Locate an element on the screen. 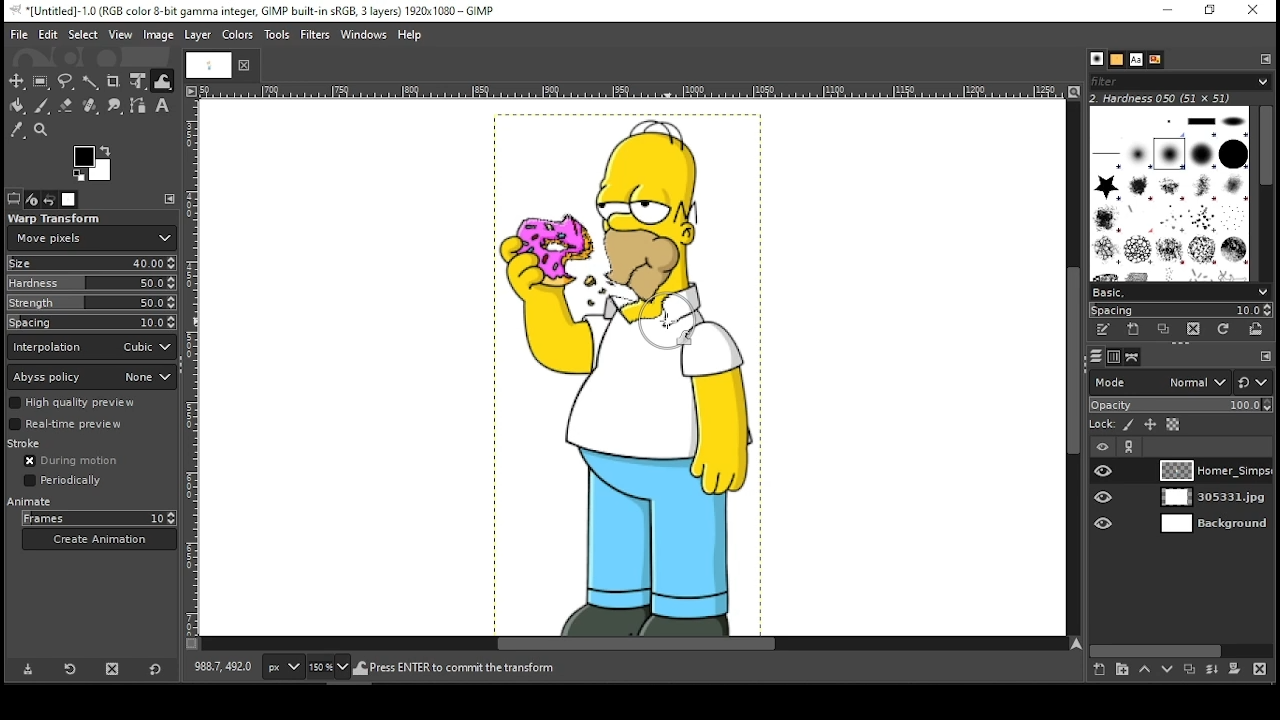 The image size is (1280, 720). basic is located at coordinates (1182, 292).